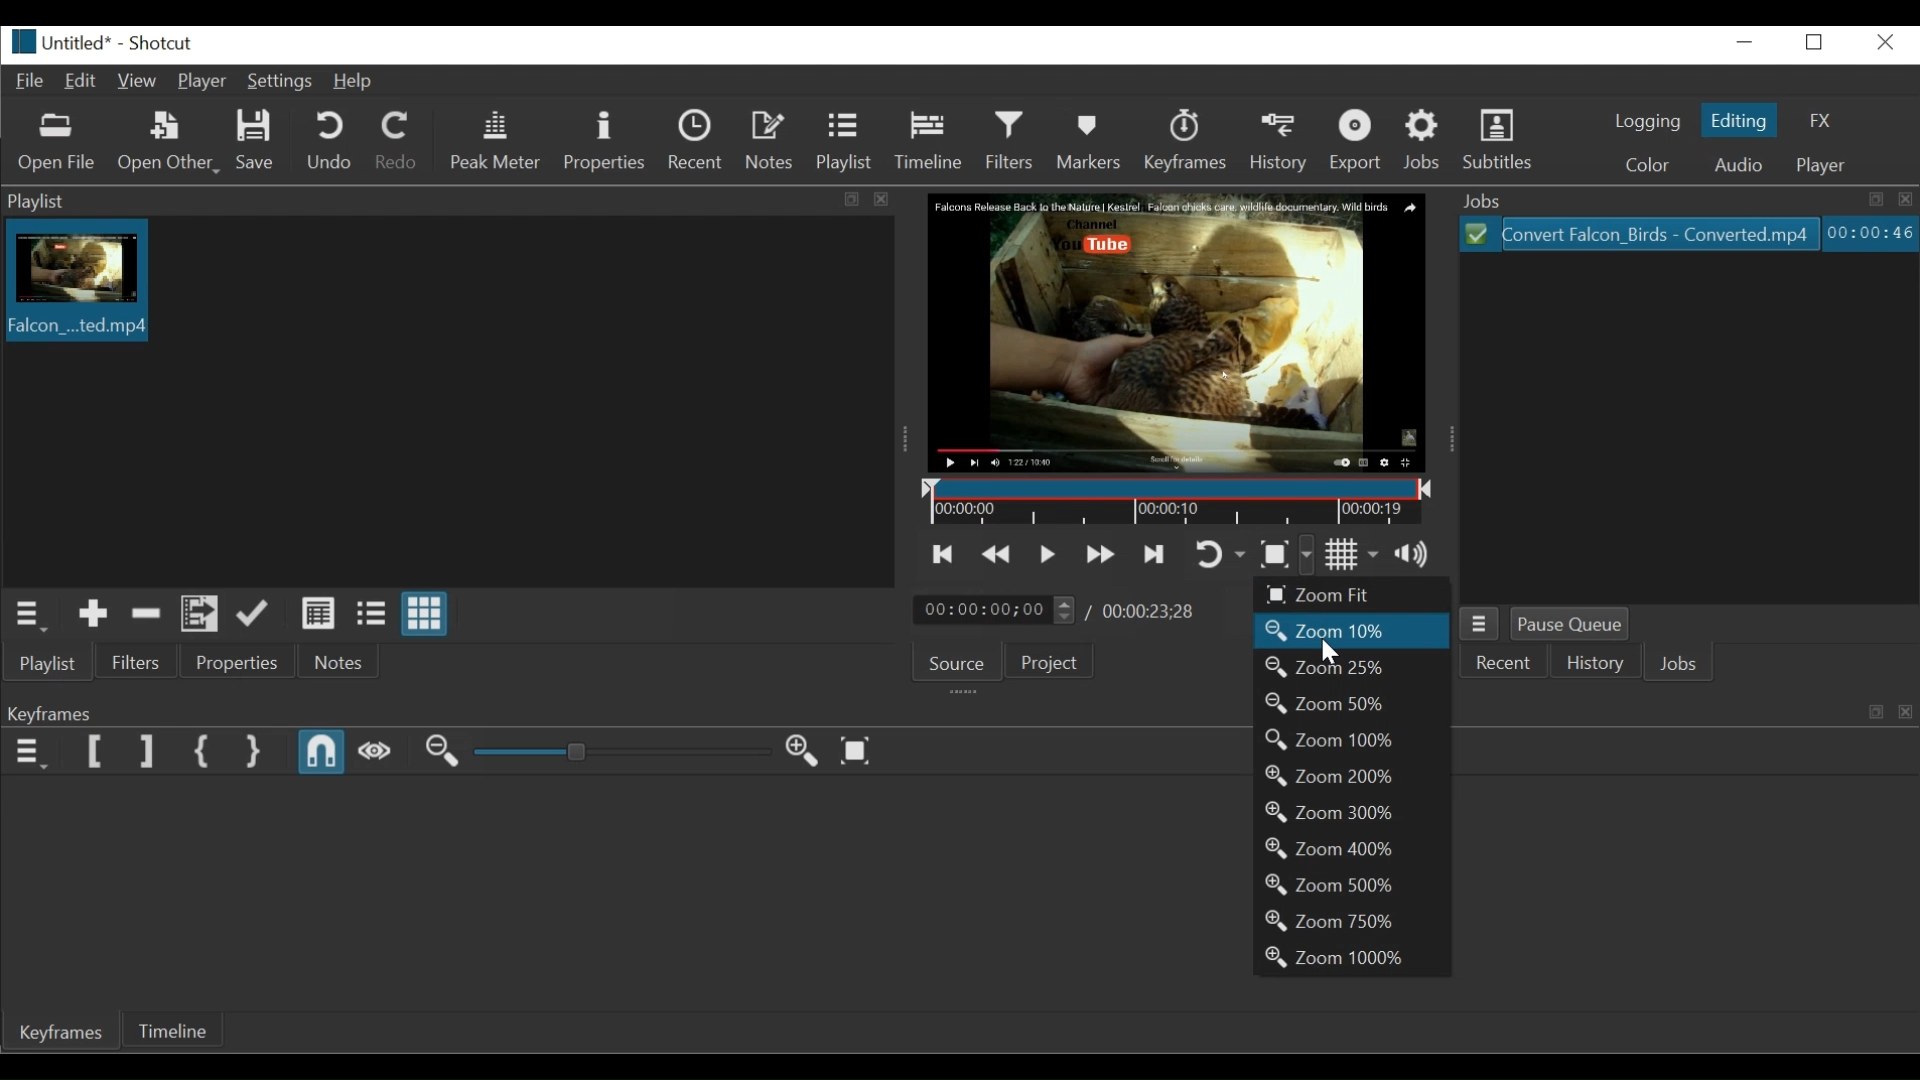 Image resolution: width=1920 pixels, height=1080 pixels. I want to click on Restore, so click(1815, 43).